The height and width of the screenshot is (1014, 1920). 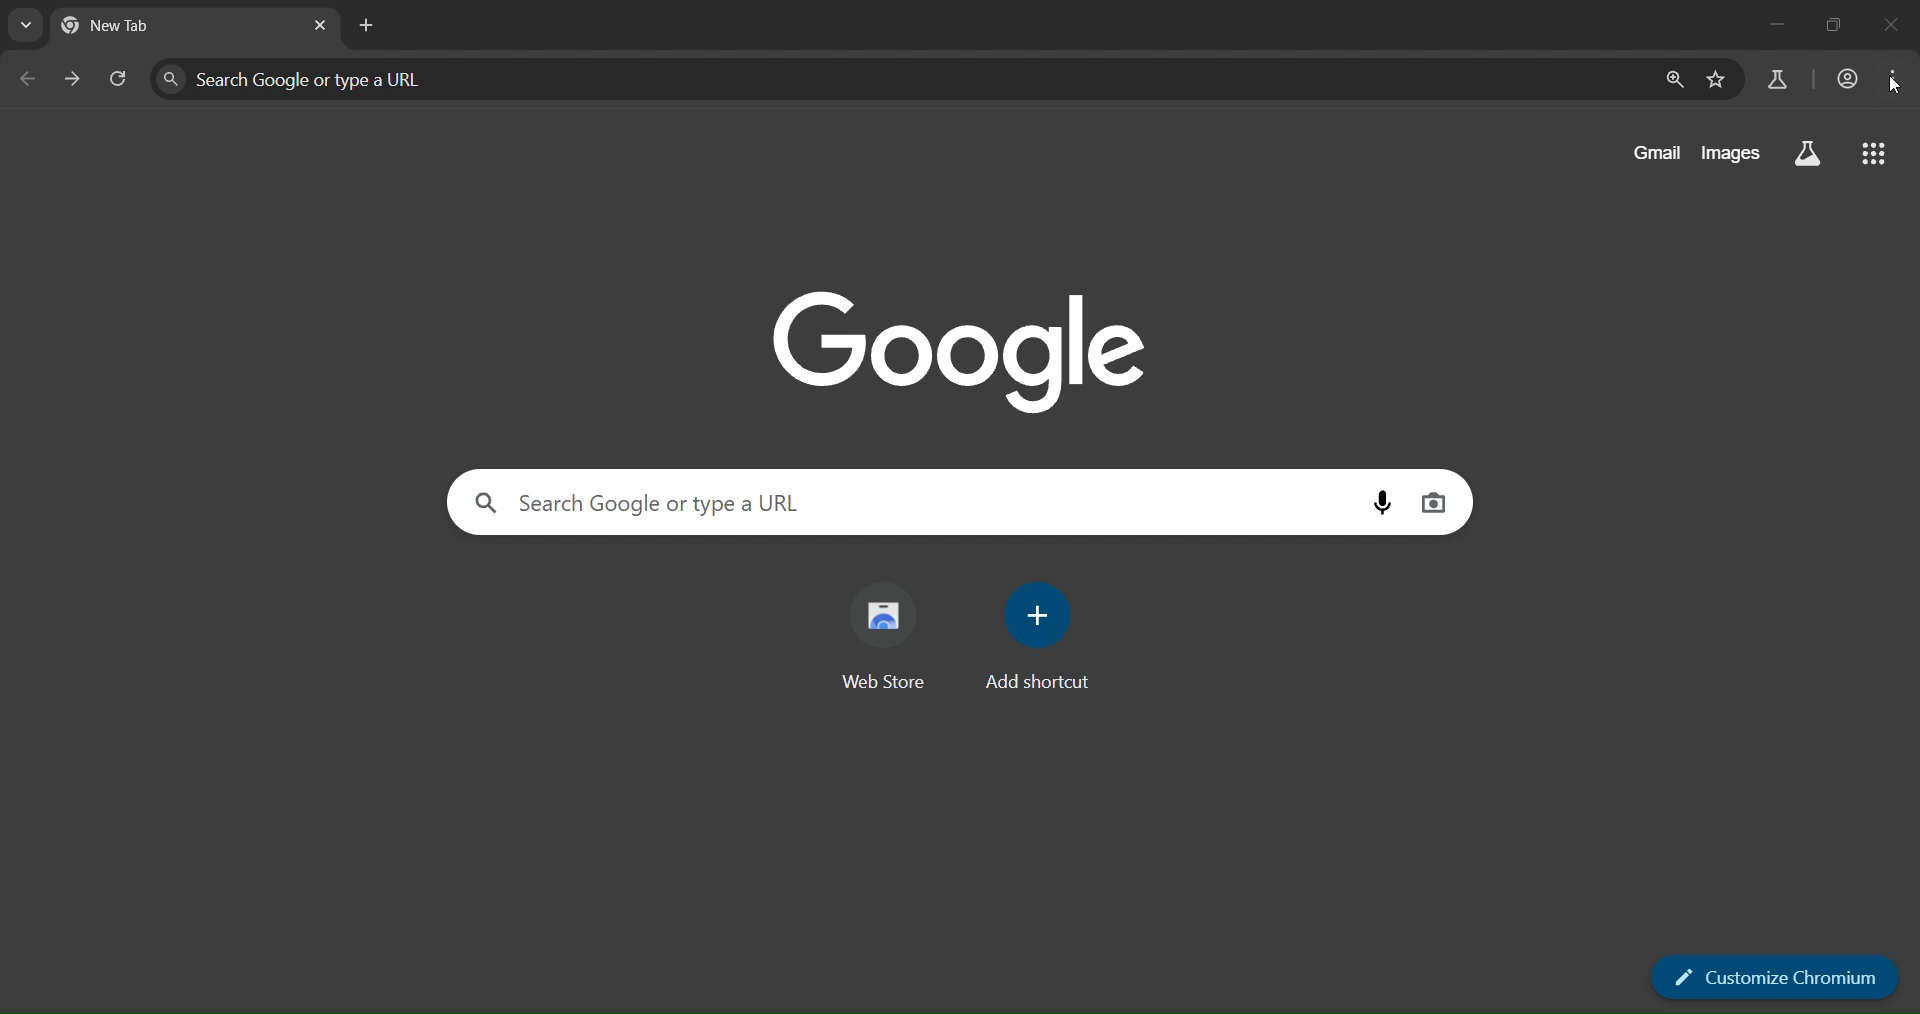 What do you see at coordinates (1718, 81) in the screenshot?
I see `bookmark page` at bounding box center [1718, 81].